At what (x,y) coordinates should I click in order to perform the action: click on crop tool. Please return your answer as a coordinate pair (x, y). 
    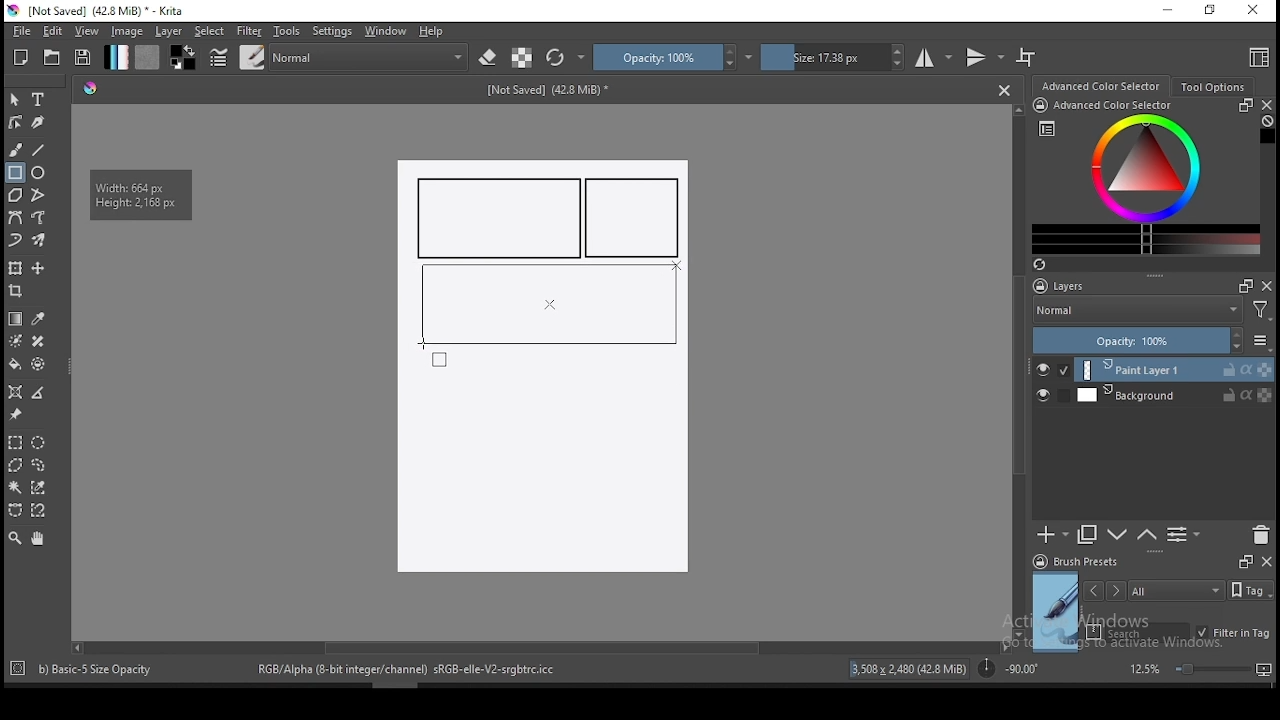
    Looking at the image, I should click on (18, 293).